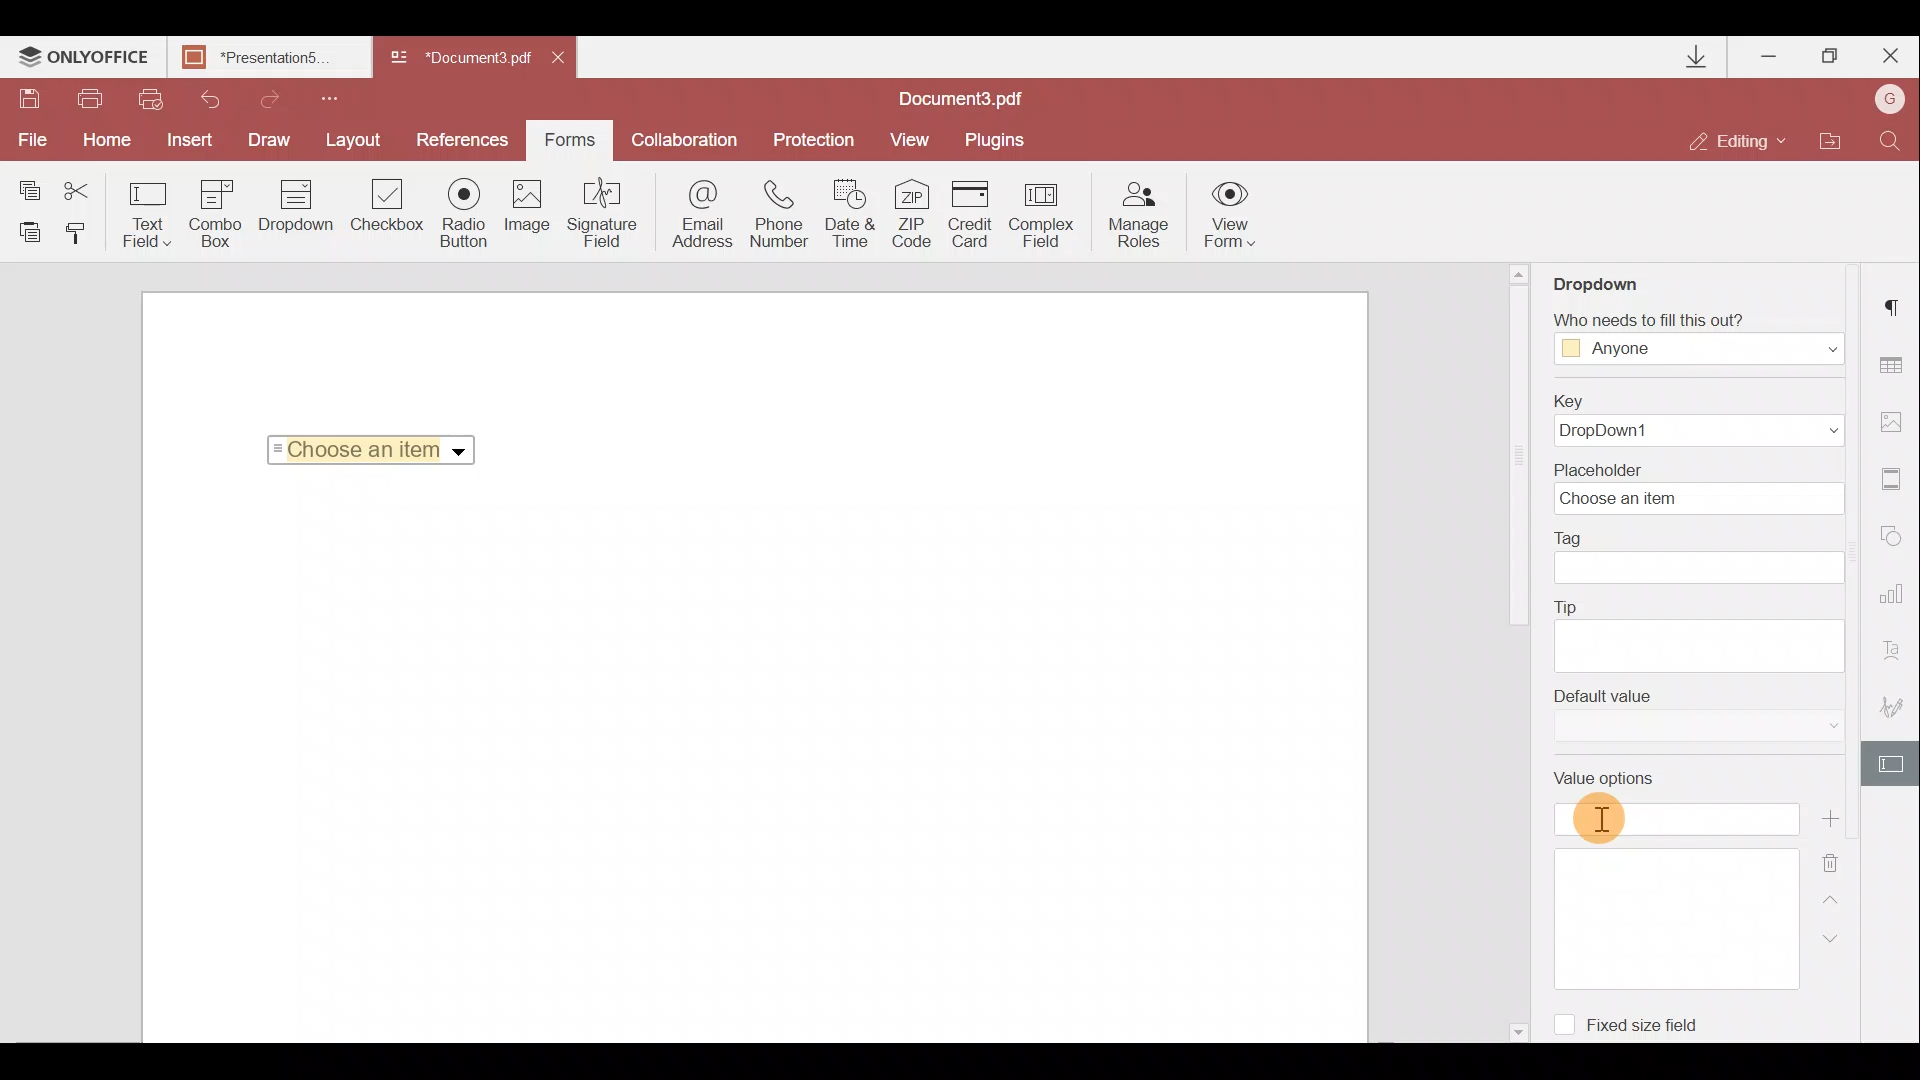 The height and width of the screenshot is (1080, 1920). I want to click on Open file location, so click(1829, 143).